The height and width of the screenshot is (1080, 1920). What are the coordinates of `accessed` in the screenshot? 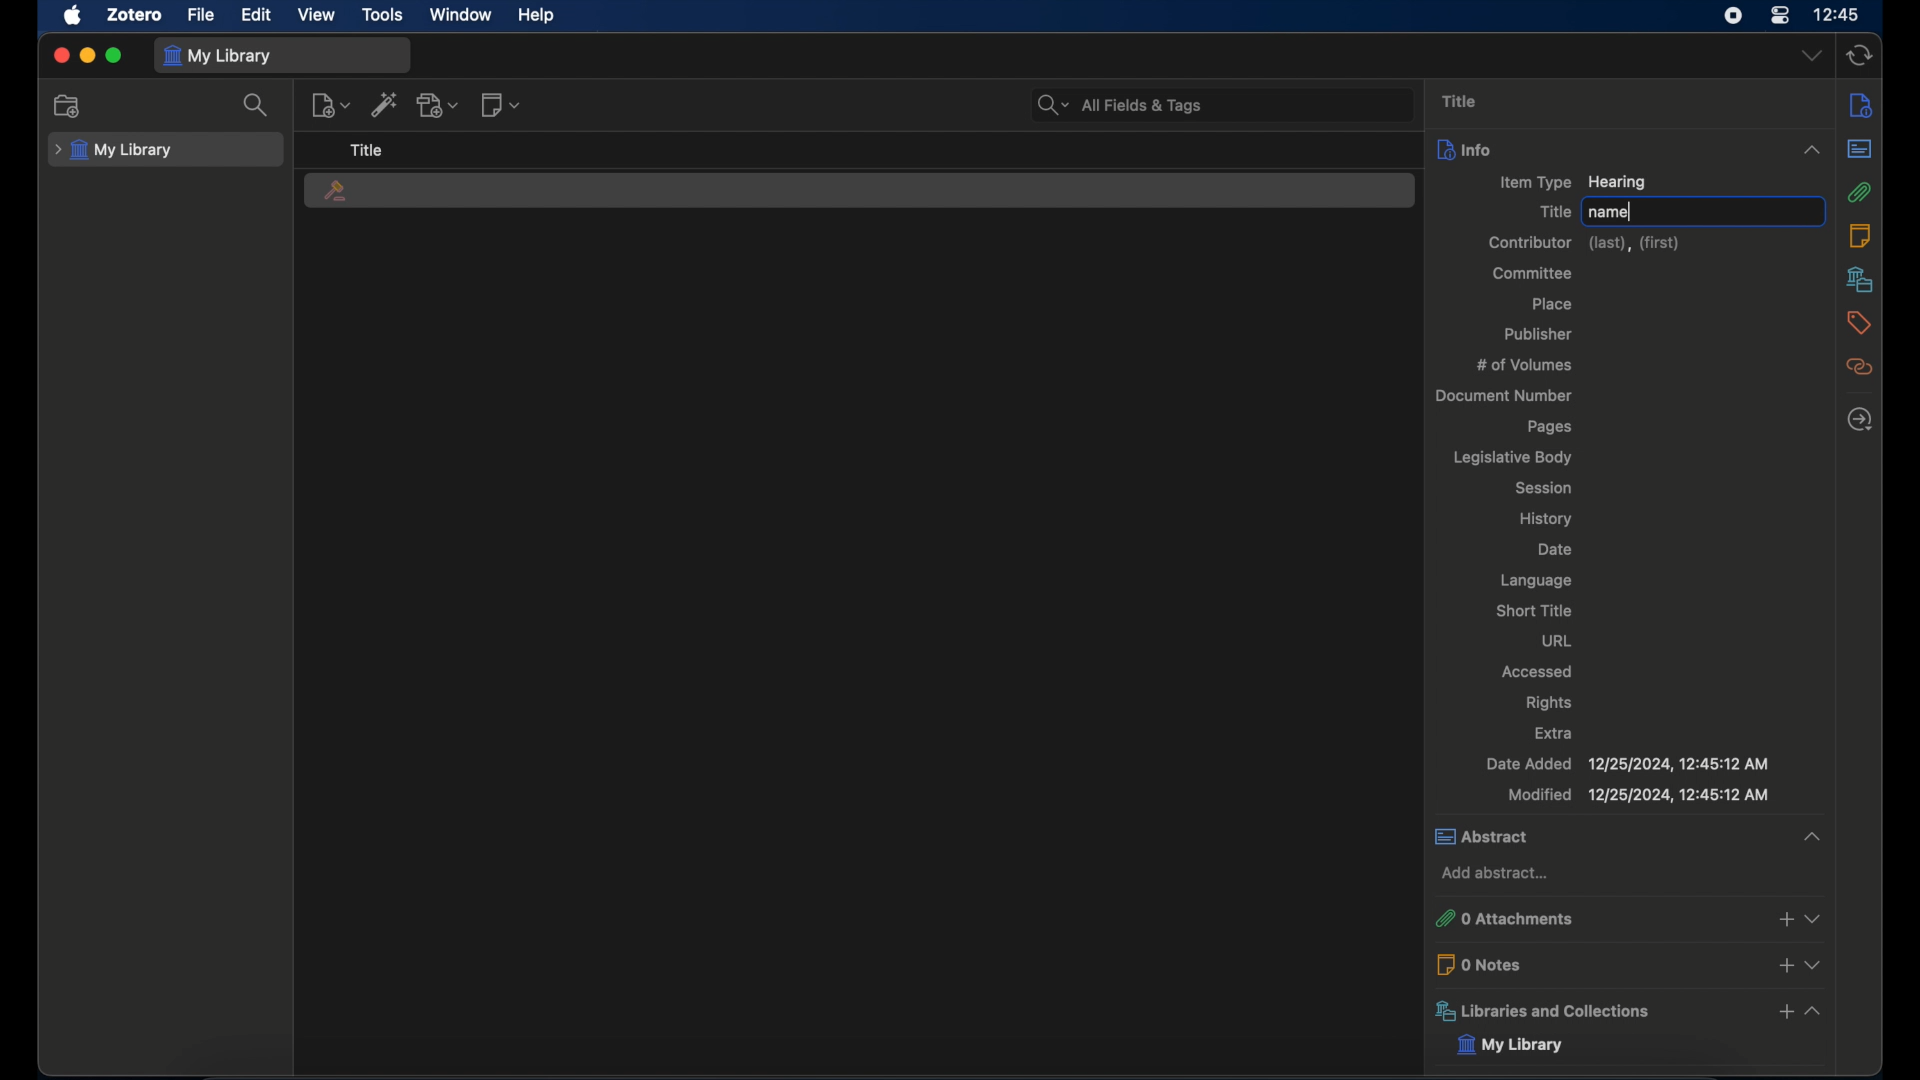 It's located at (1537, 672).